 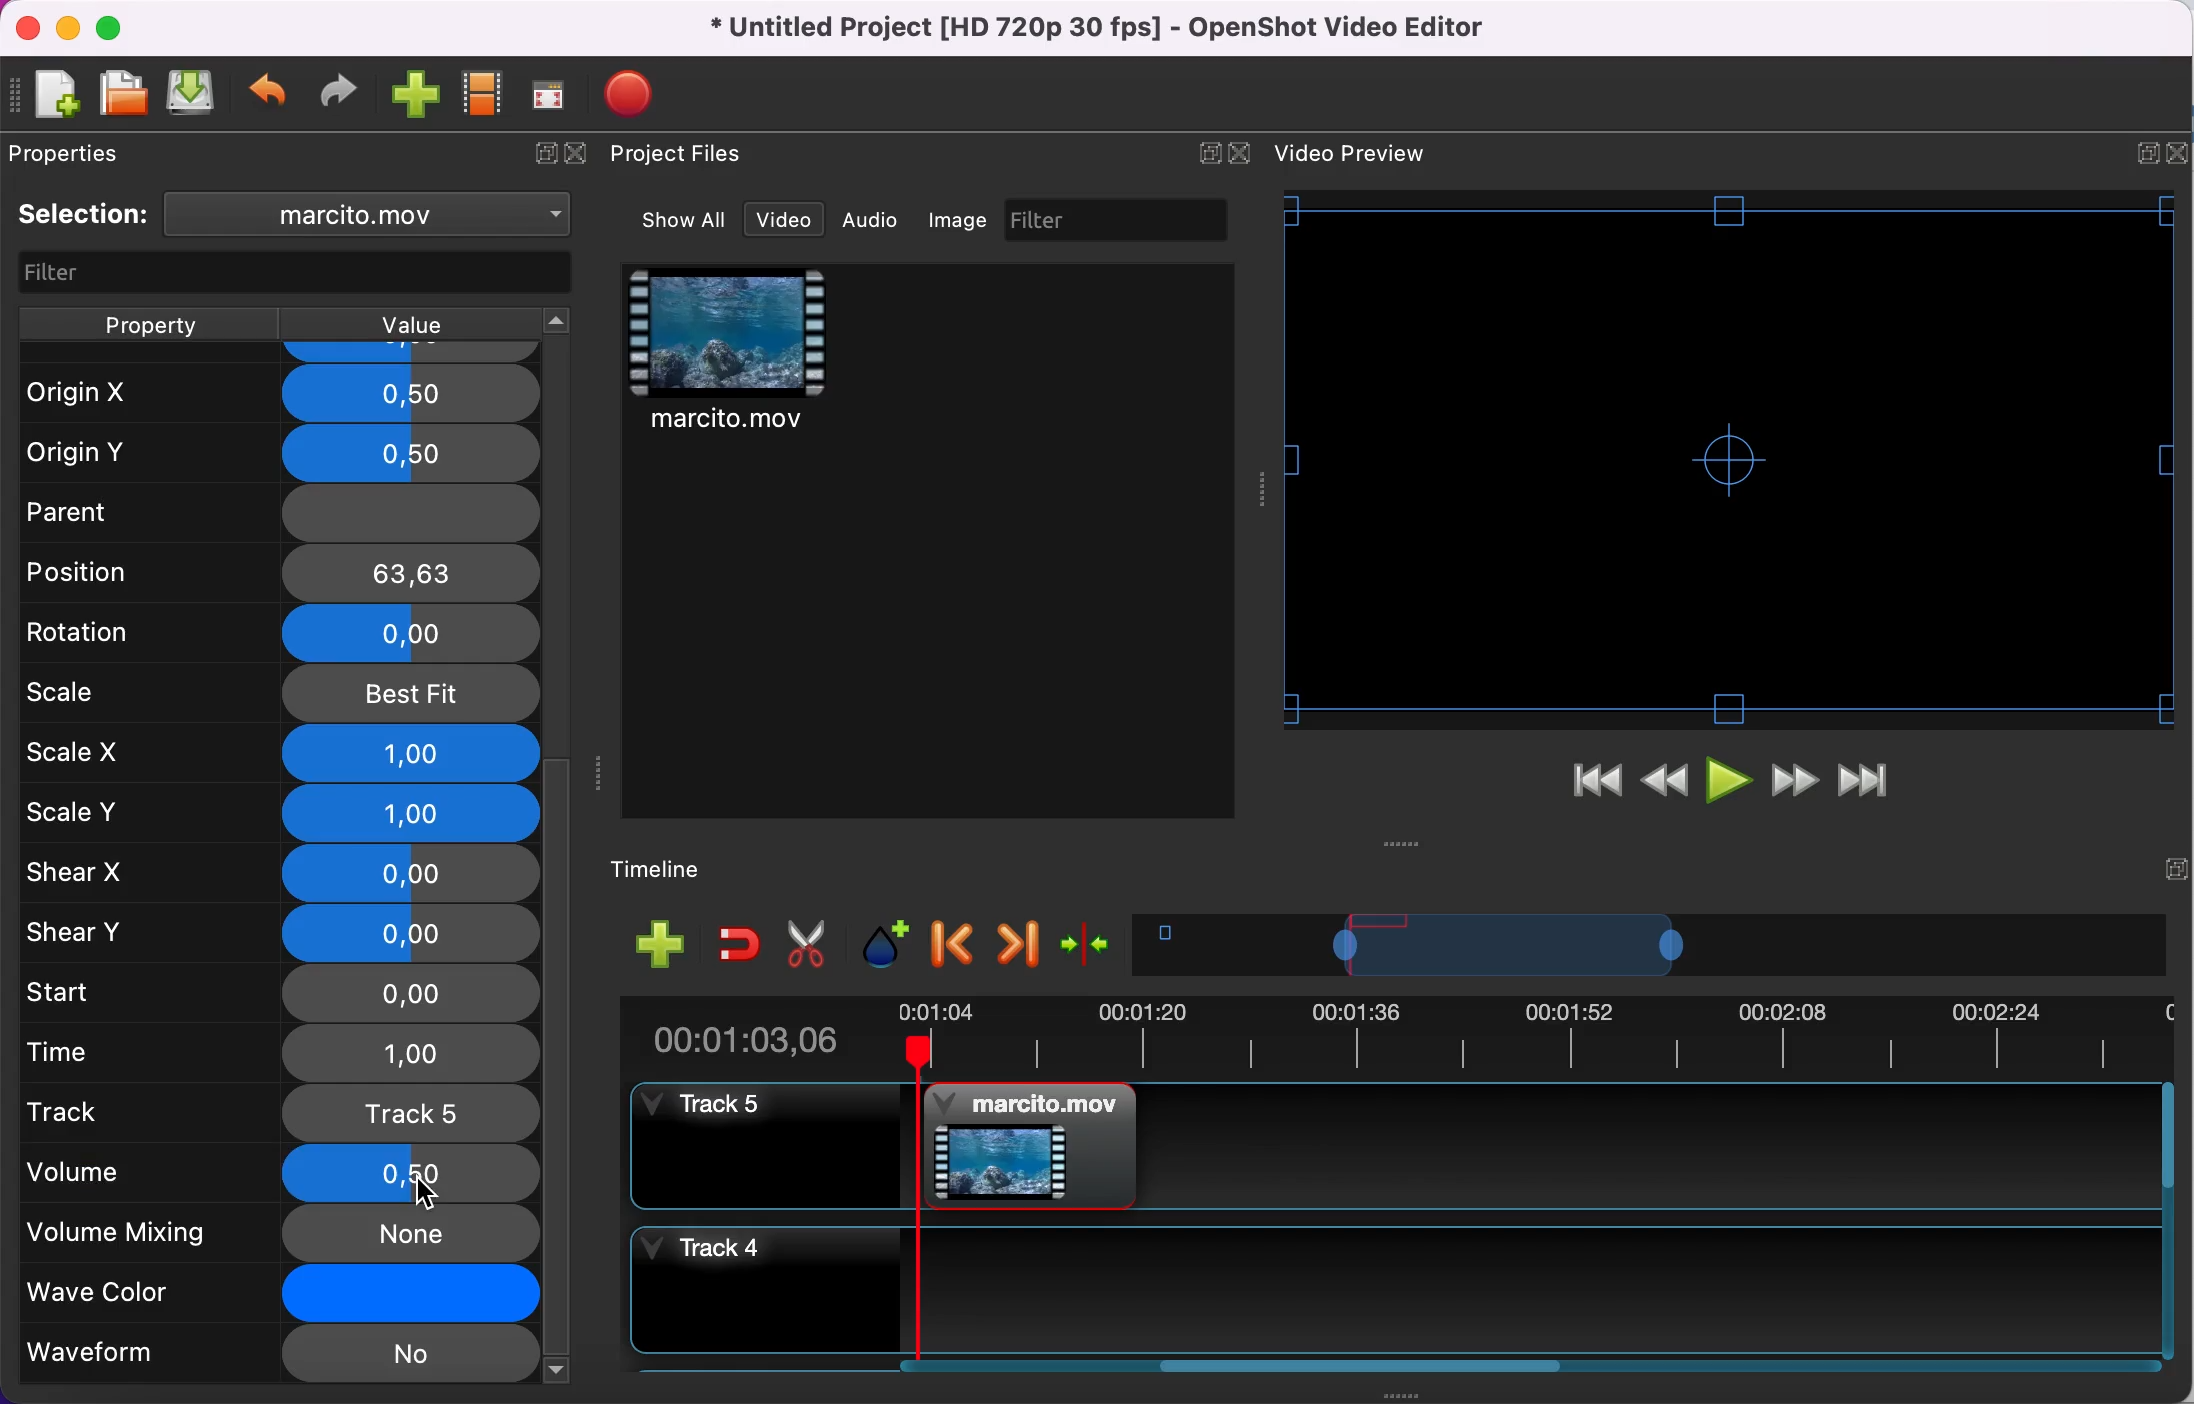 What do you see at coordinates (281, 1112) in the screenshot?
I see `track 5` at bounding box center [281, 1112].